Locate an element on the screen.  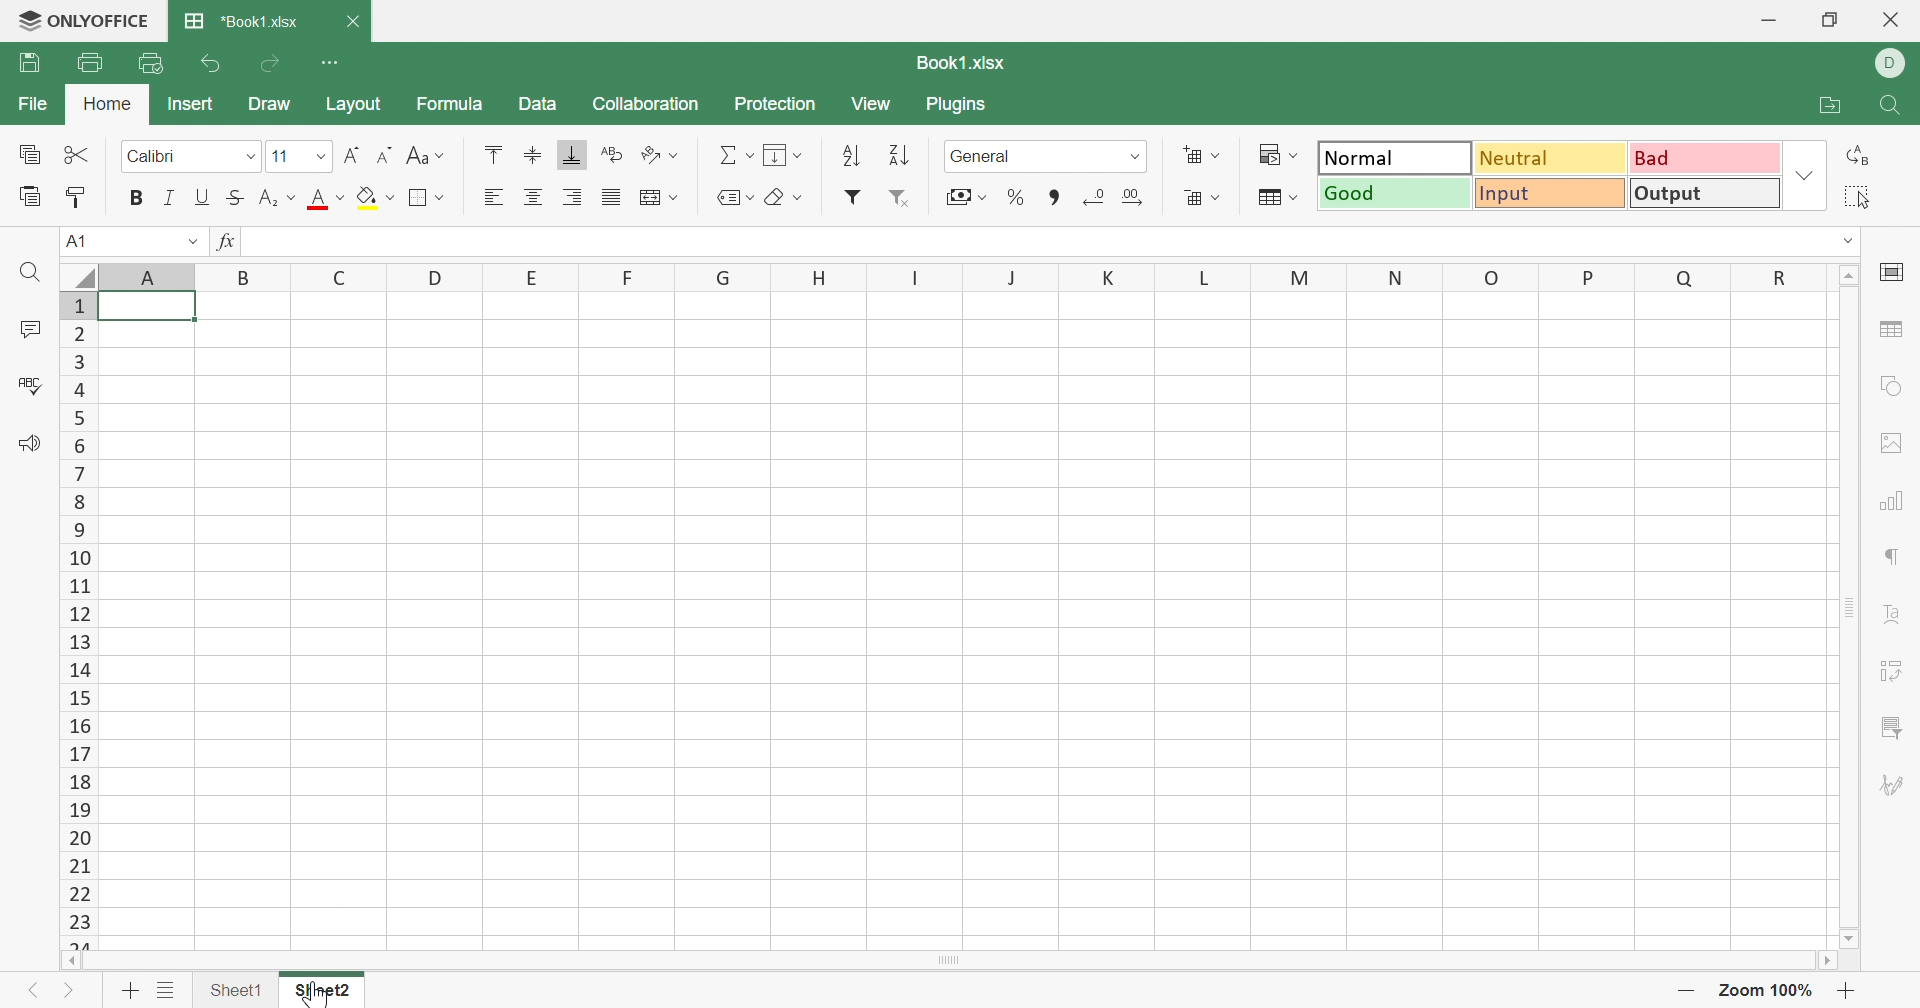
Check Spelling is located at coordinates (30, 385).